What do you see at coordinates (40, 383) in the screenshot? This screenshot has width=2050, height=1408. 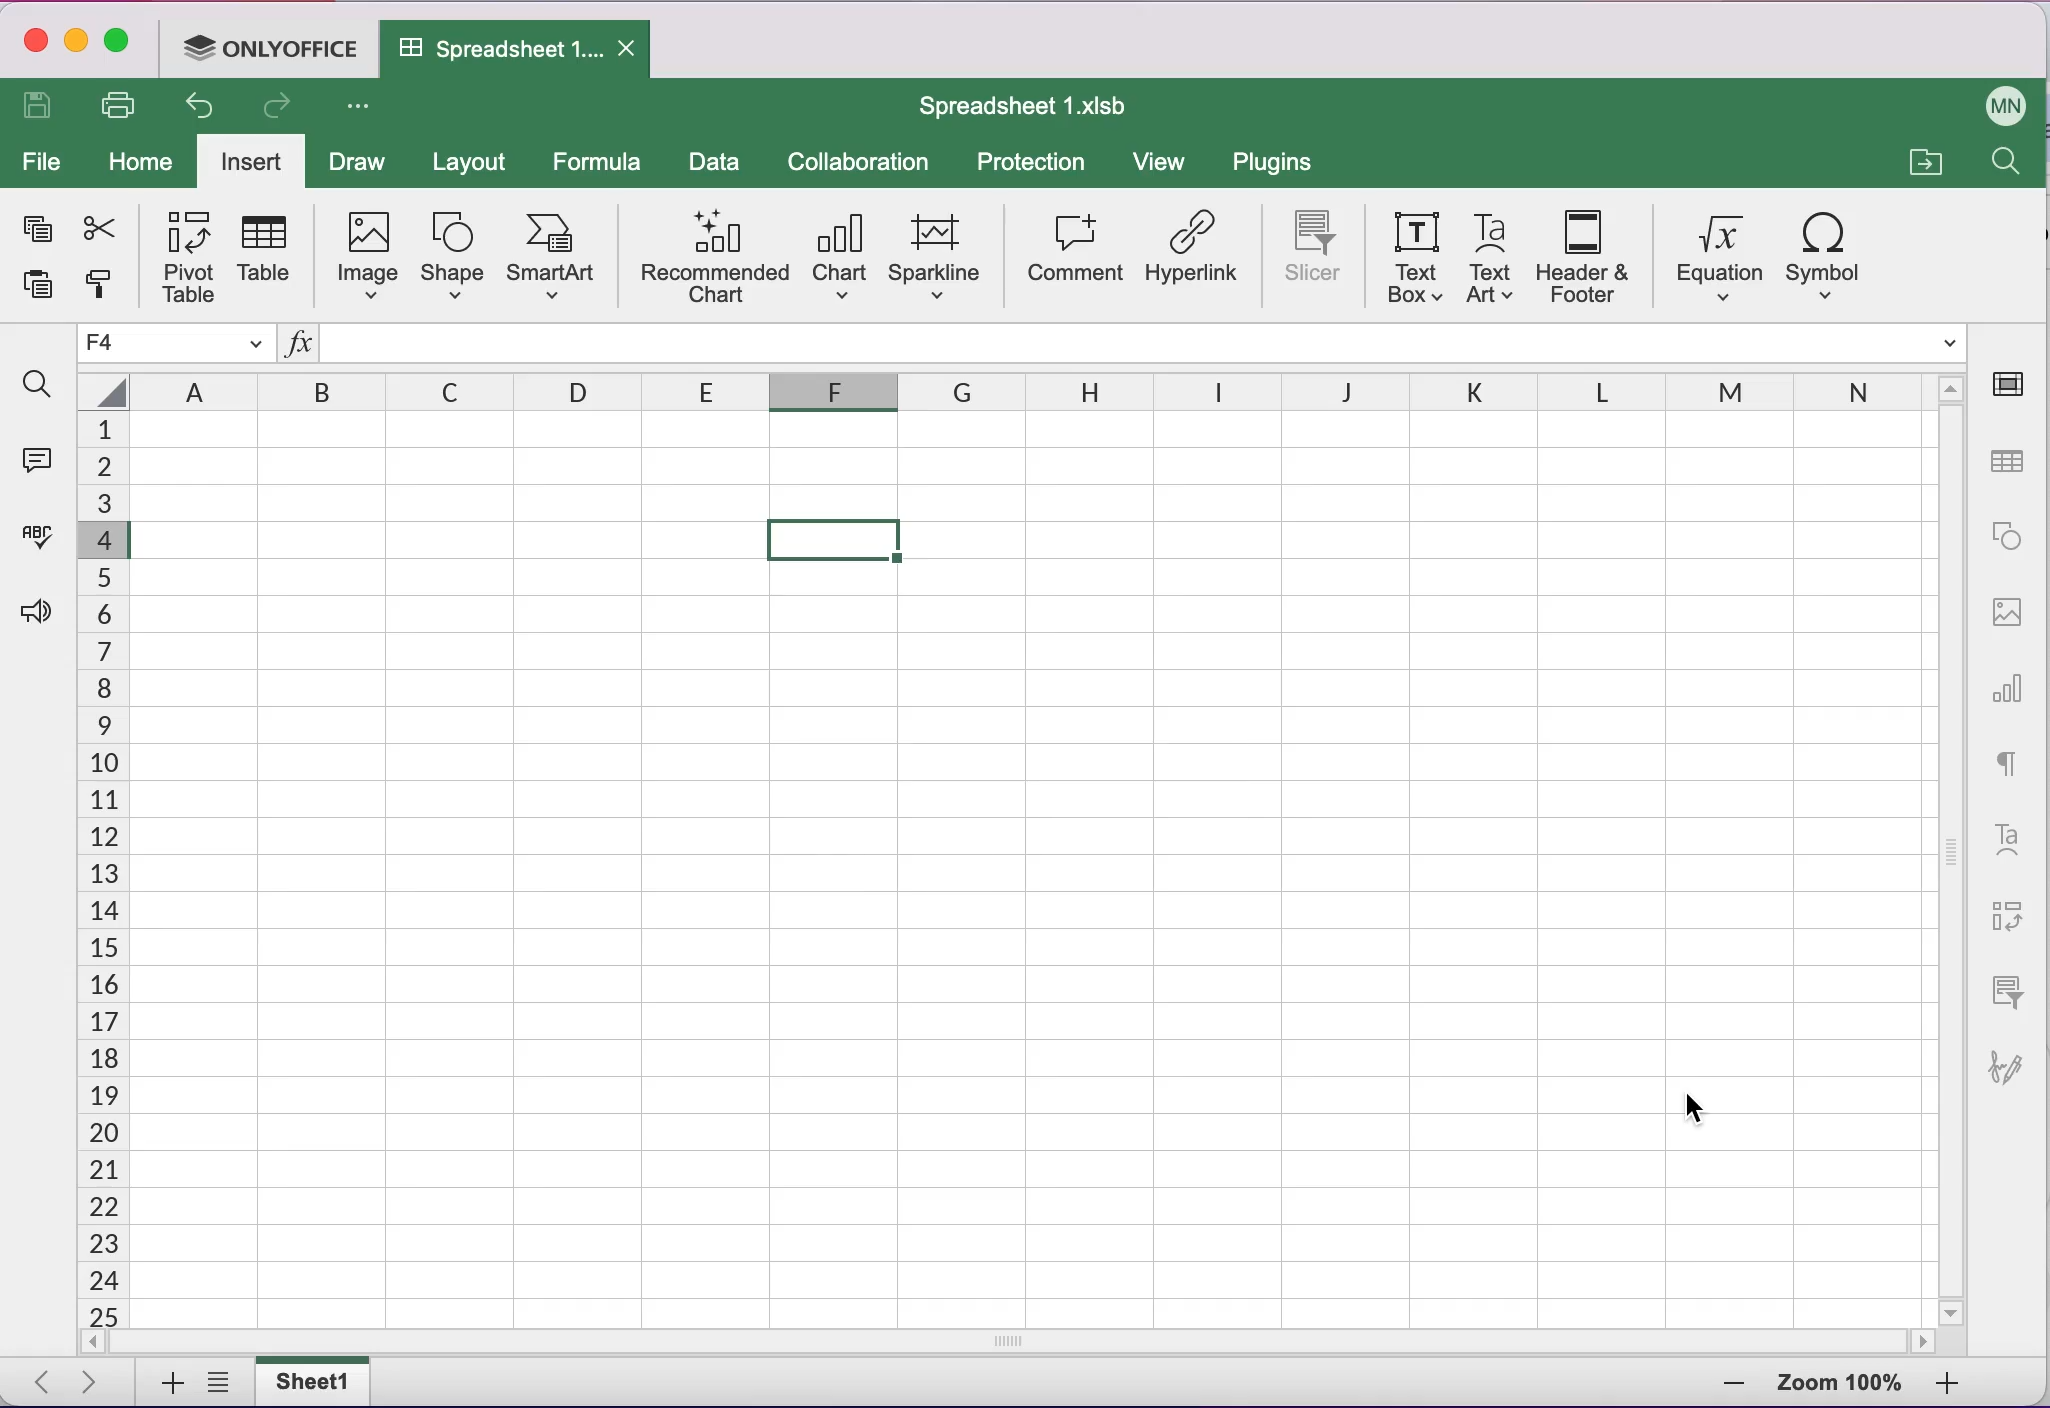 I see `find` at bounding box center [40, 383].